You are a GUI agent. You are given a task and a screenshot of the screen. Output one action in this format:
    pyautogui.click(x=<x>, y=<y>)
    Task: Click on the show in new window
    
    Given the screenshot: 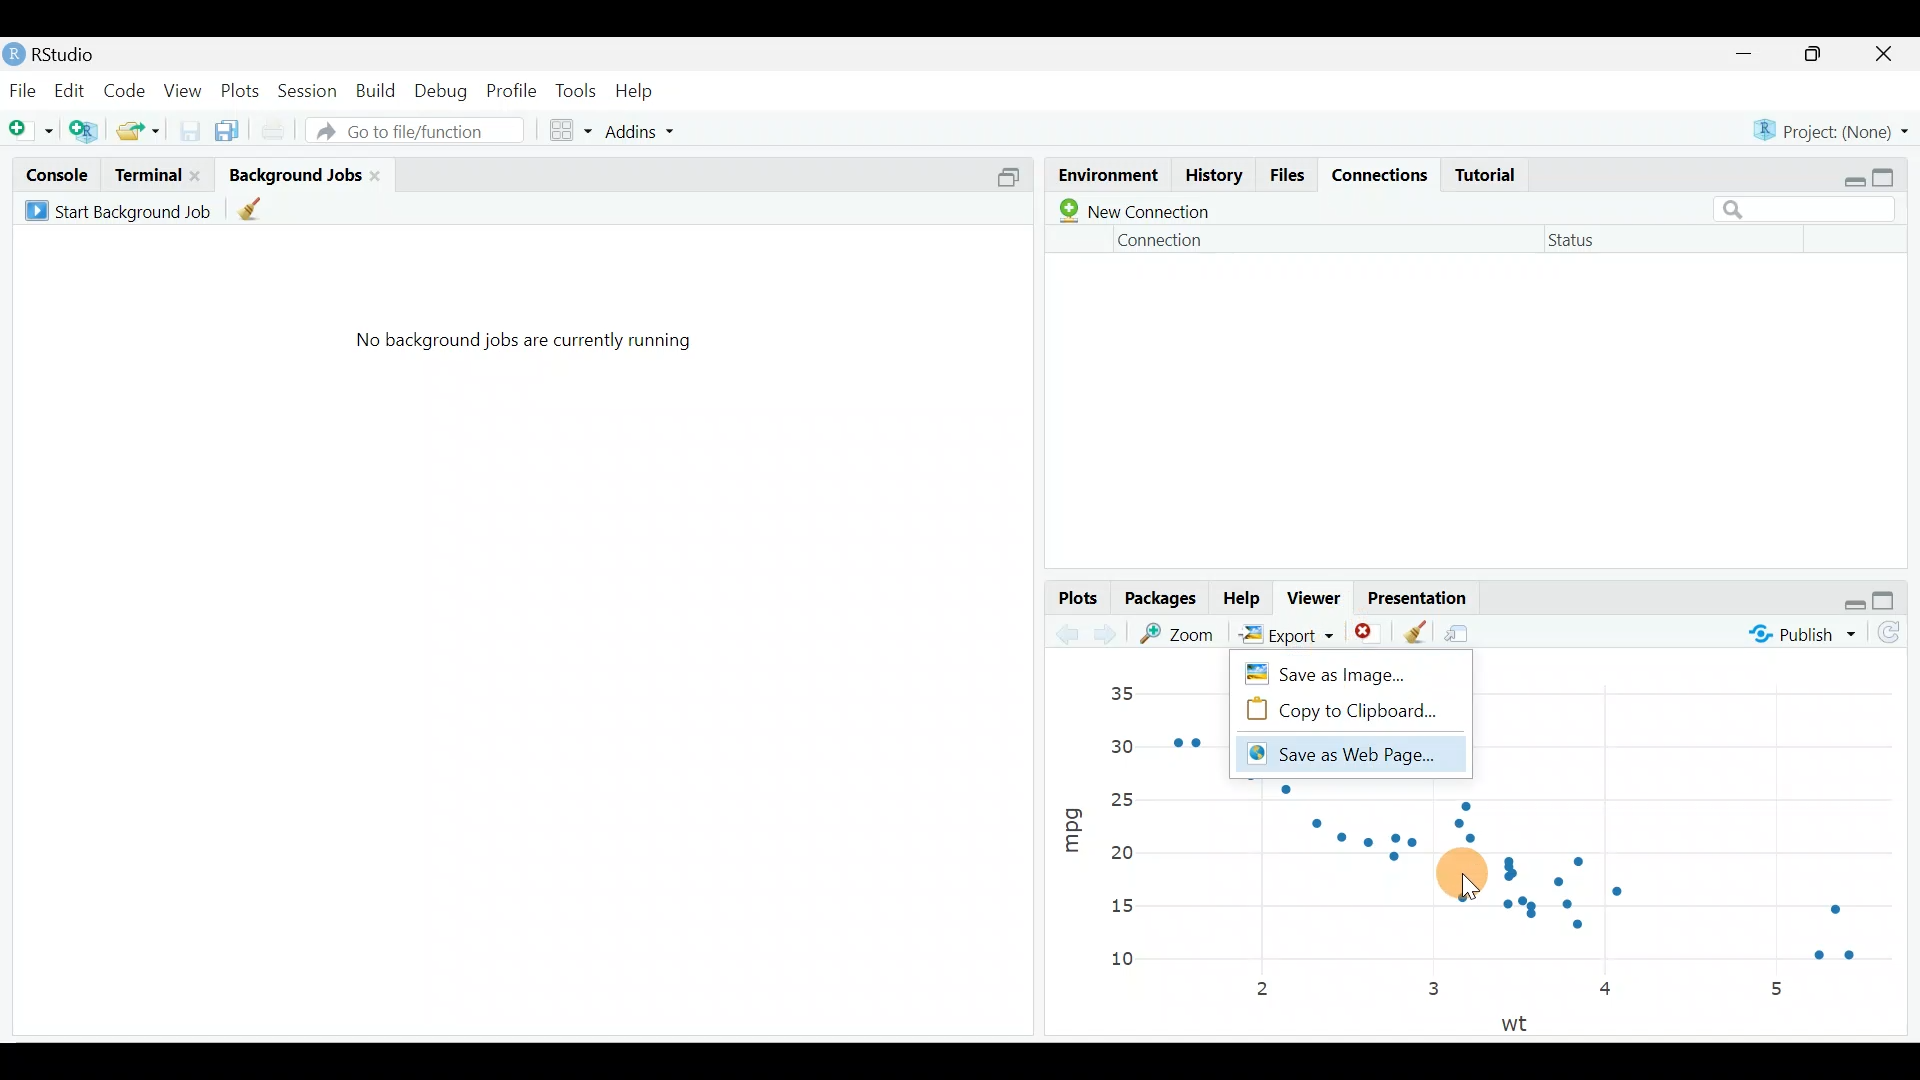 What is the action you would take?
    pyautogui.click(x=1465, y=629)
    